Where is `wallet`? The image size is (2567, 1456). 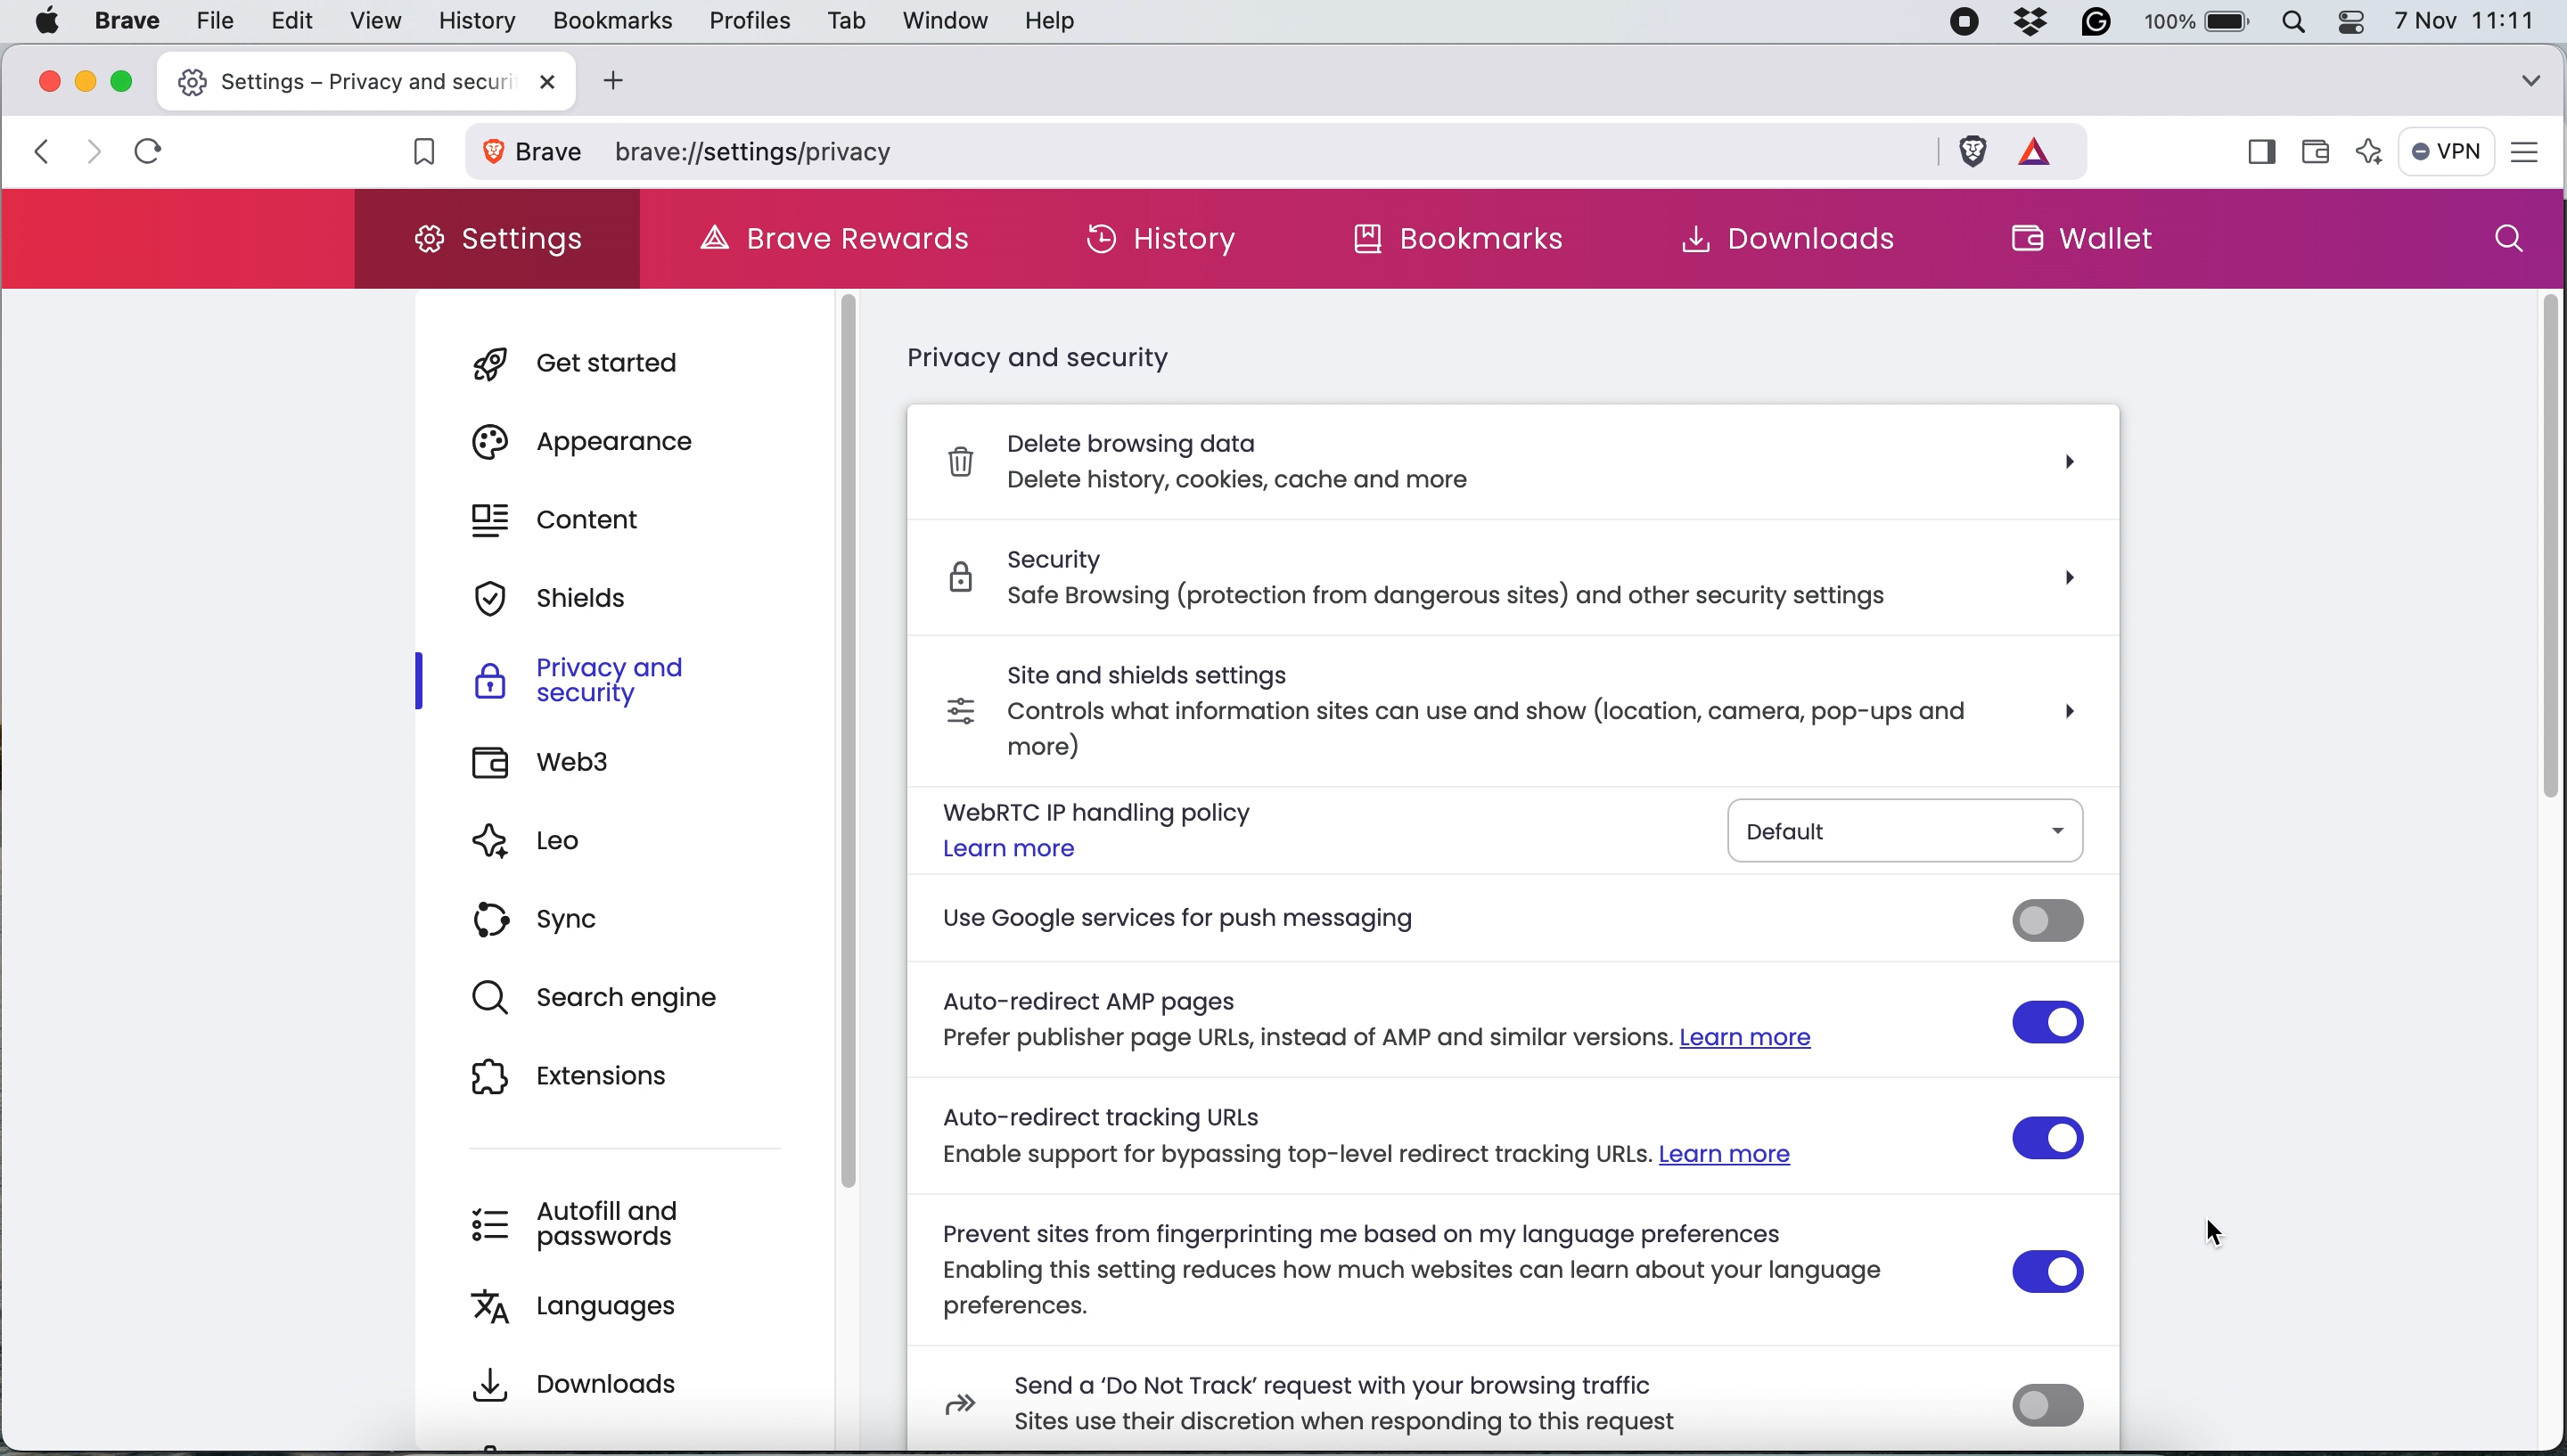 wallet is located at coordinates (2323, 144).